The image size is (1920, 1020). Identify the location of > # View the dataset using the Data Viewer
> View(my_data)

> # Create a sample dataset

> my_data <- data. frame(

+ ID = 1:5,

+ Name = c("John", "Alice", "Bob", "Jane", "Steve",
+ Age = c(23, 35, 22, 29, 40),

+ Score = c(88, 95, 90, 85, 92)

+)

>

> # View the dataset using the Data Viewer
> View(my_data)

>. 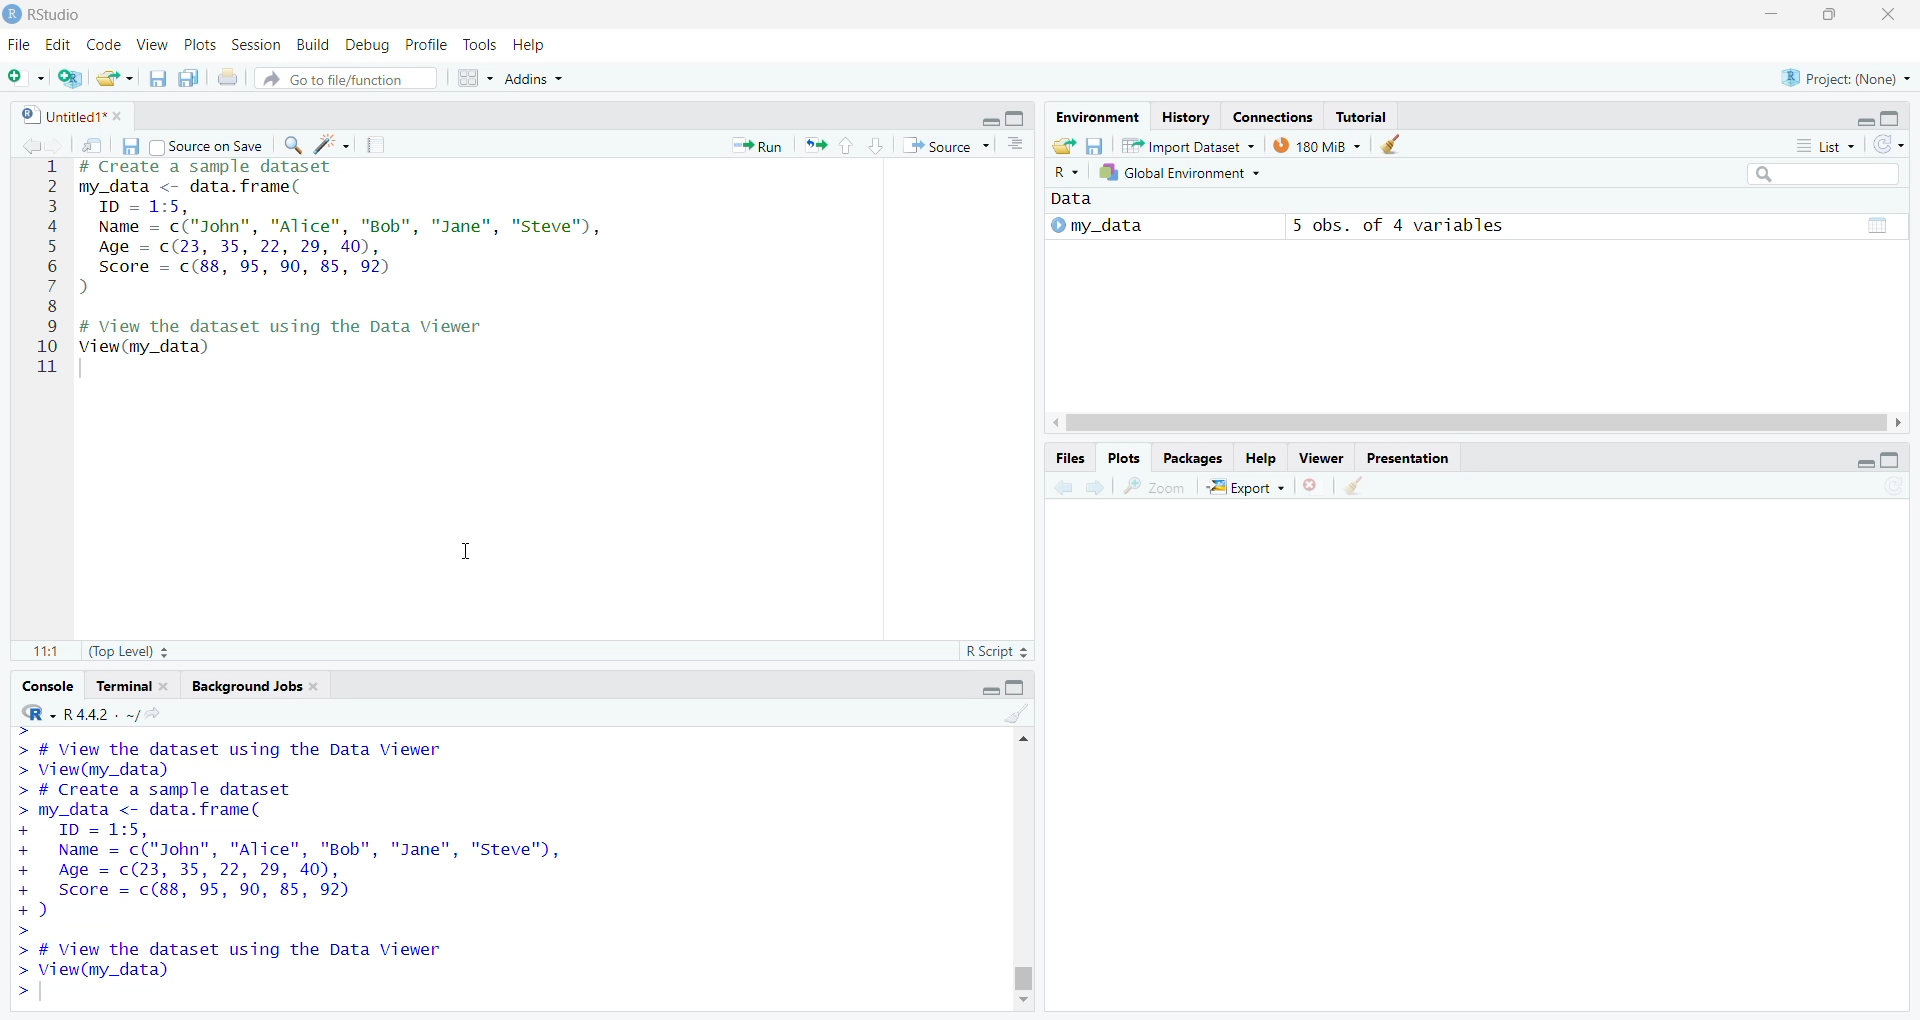
(310, 864).